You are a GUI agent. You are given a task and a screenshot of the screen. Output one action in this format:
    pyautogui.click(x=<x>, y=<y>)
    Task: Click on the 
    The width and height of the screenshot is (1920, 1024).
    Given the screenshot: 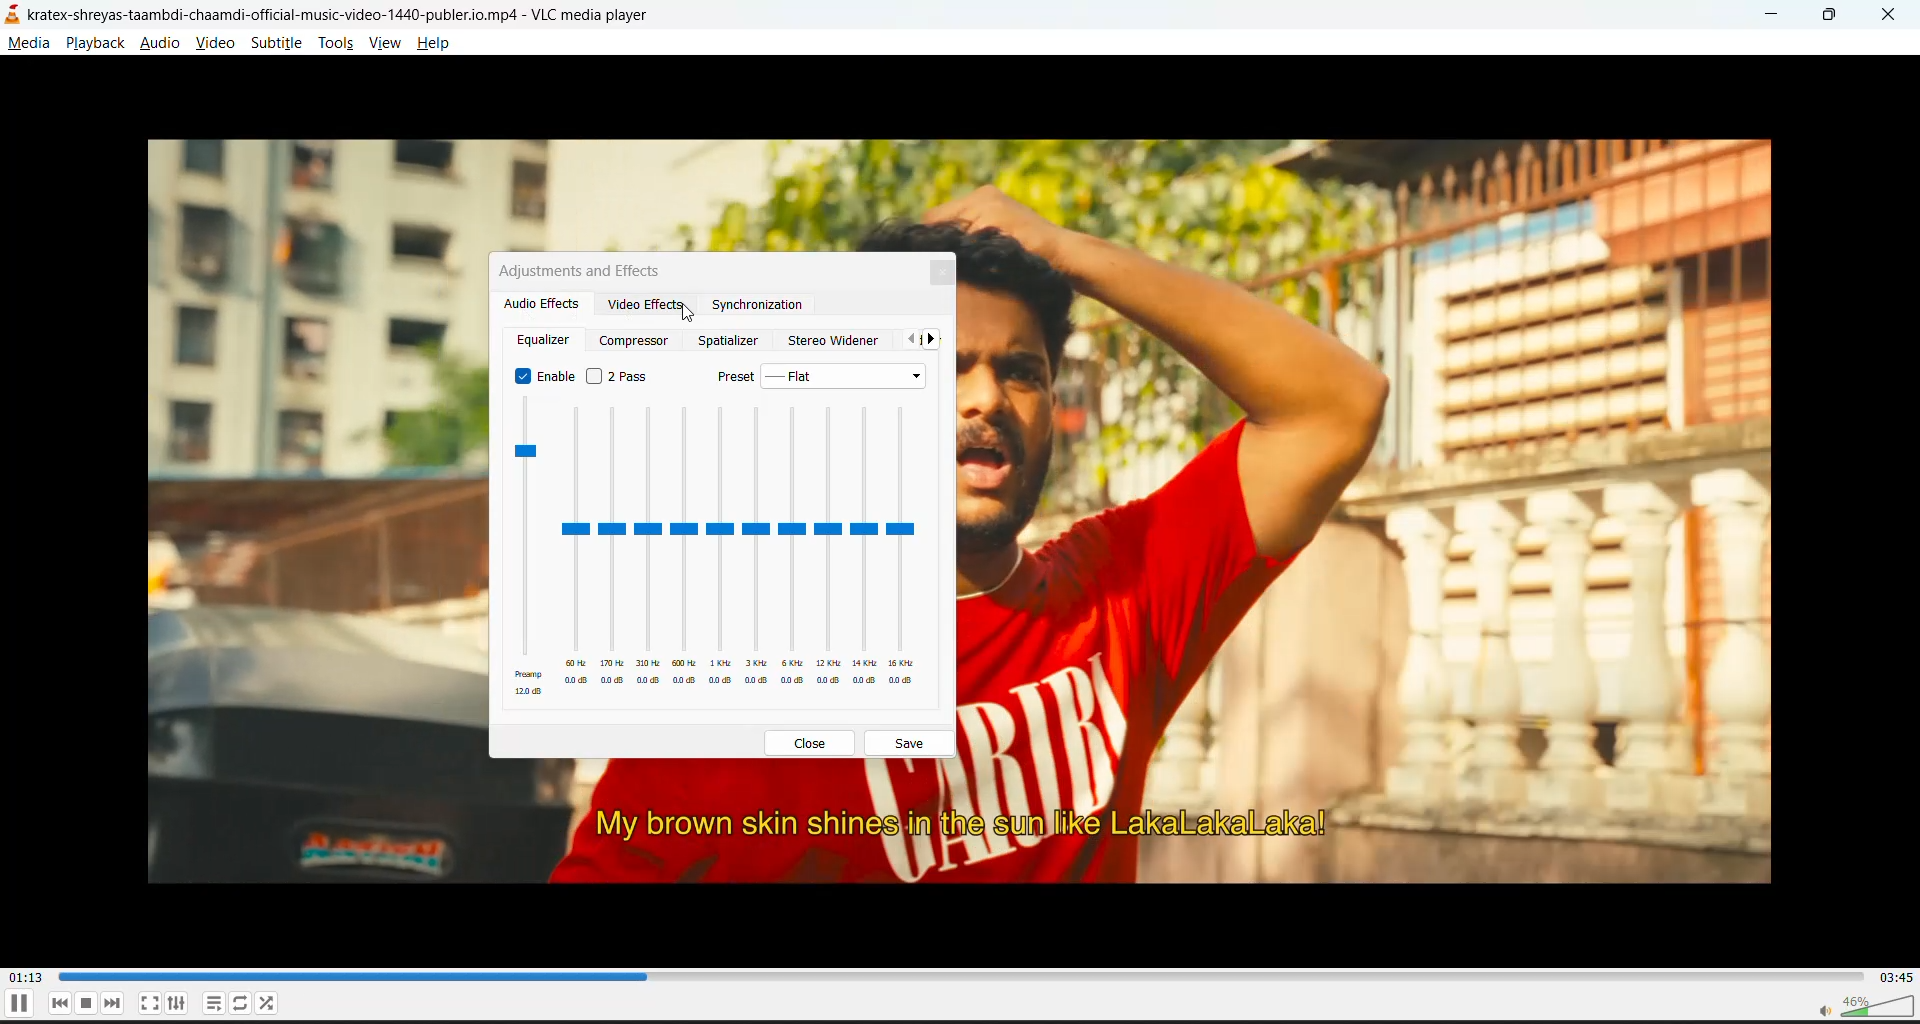 What is the action you would take?
    pyautogui.click(x=680, y=562)
    